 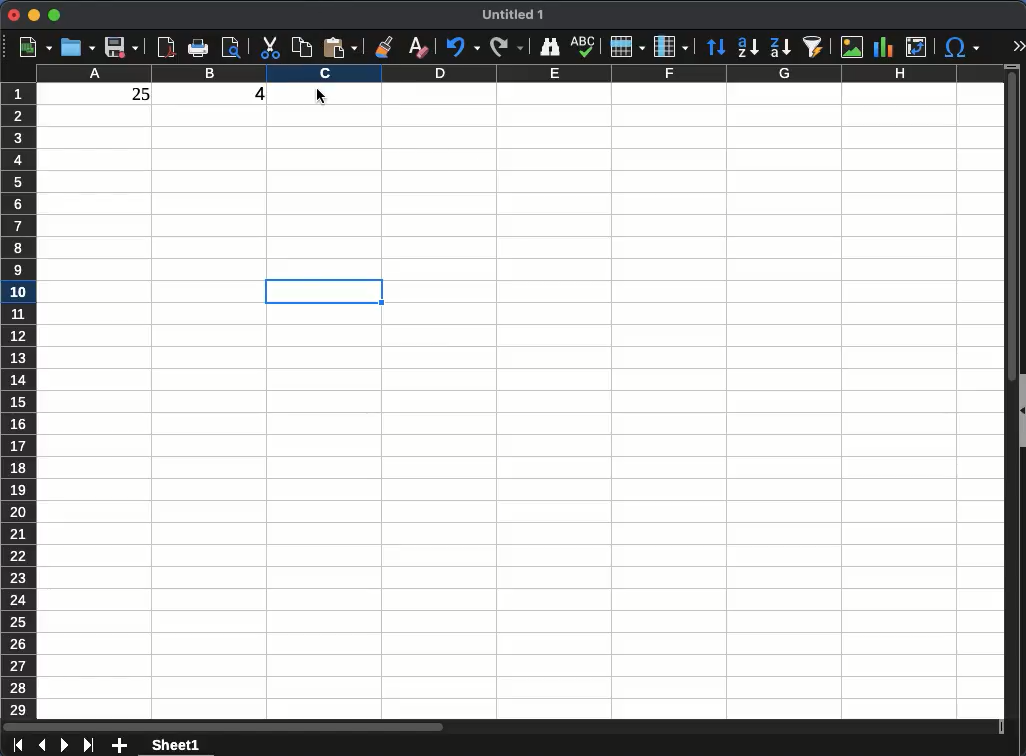 I want to click on print preview, so click(x=233, y=48).